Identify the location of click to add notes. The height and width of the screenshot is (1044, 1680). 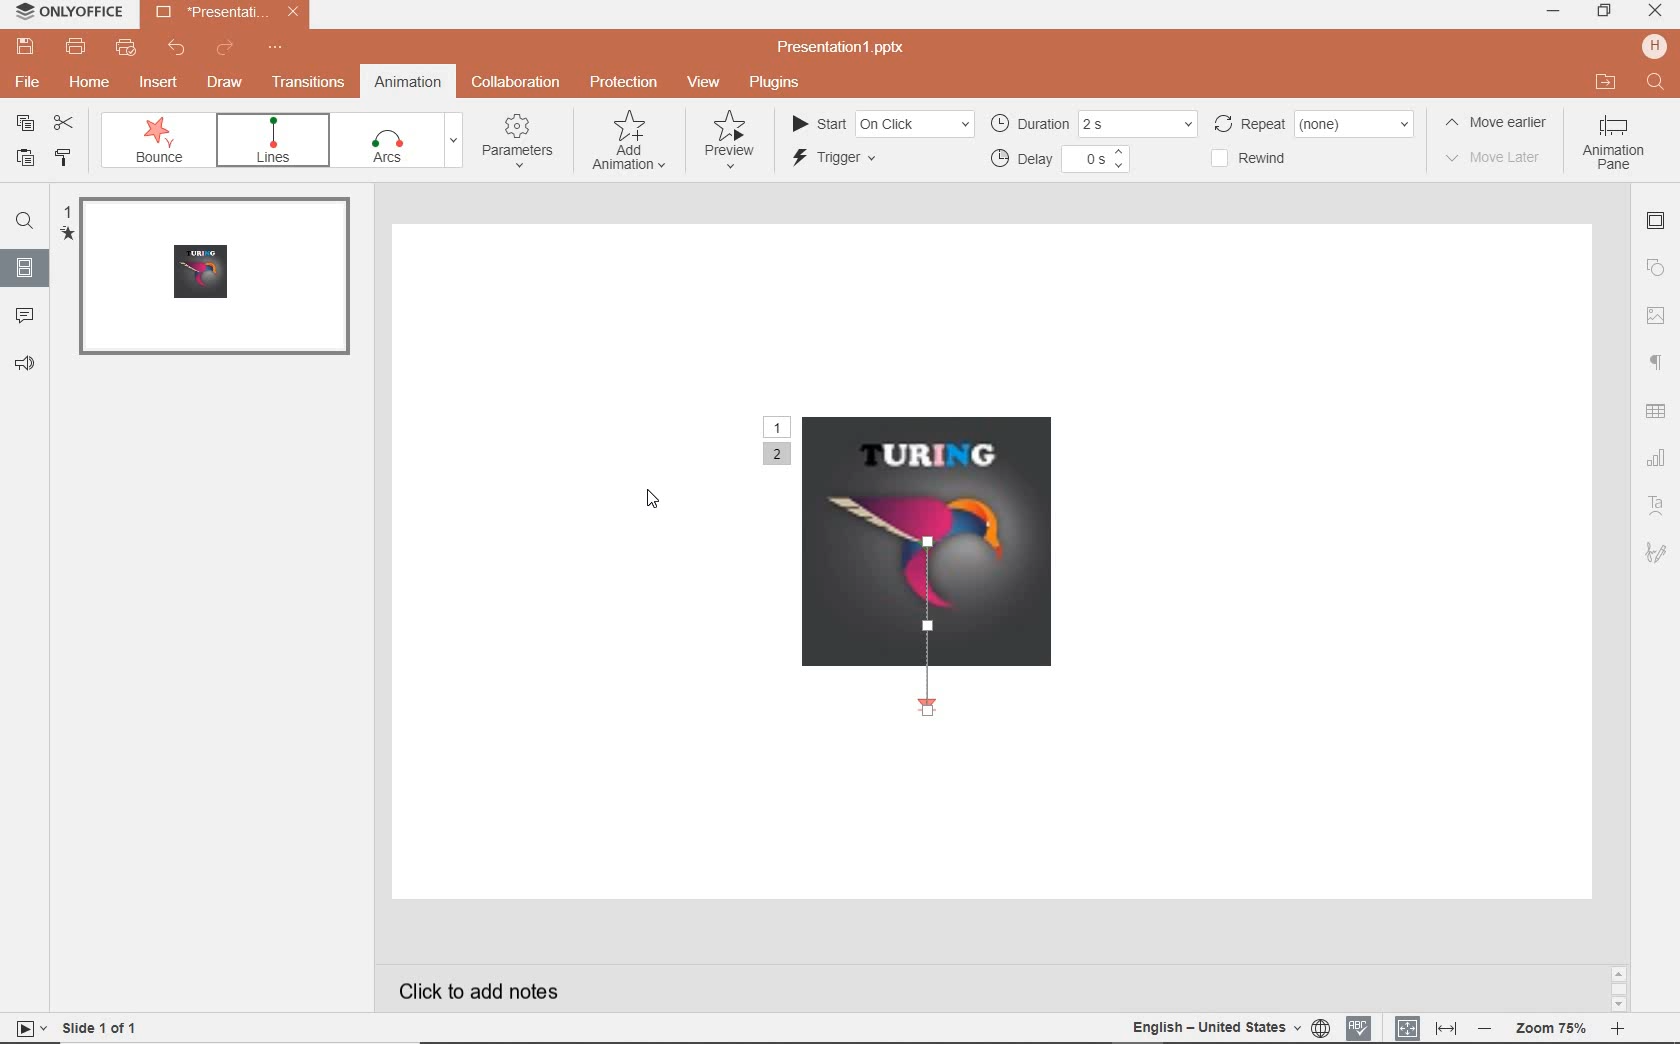
(486, 988).